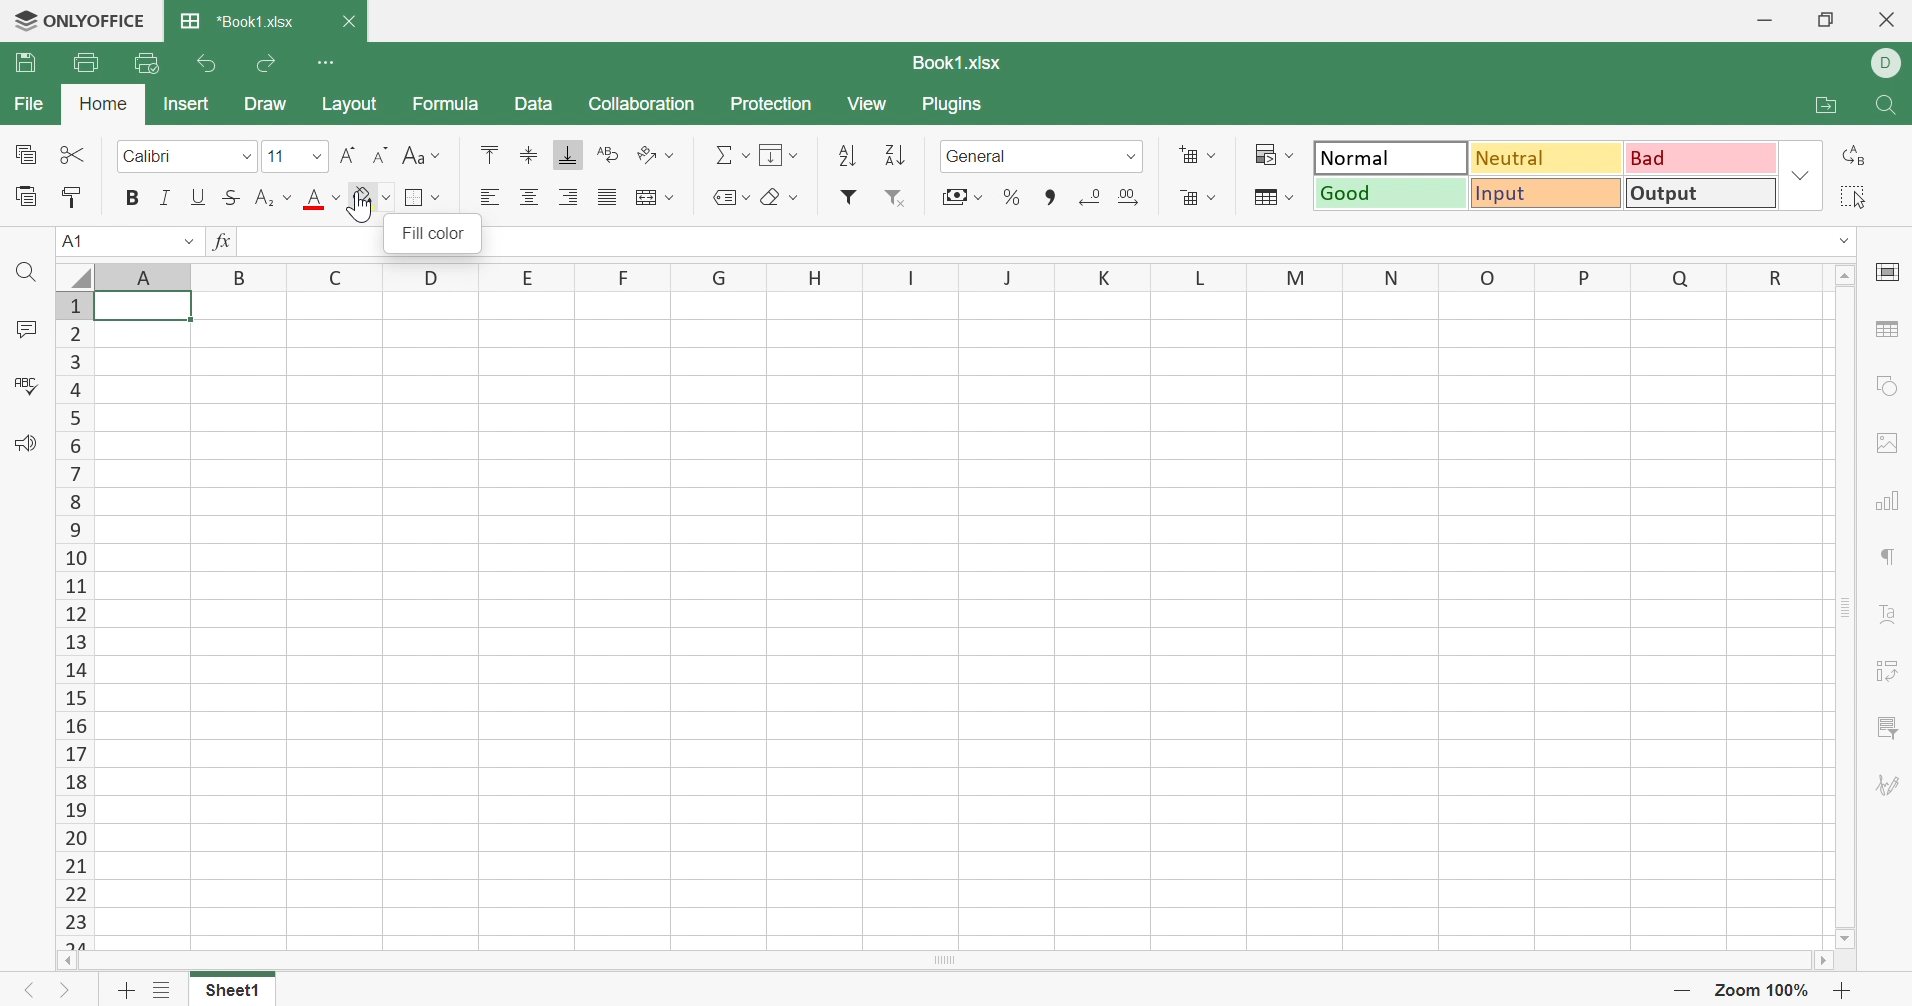  Describe the element at coordinates (199, 195) in the screenshot. I see `Underline` at that location.